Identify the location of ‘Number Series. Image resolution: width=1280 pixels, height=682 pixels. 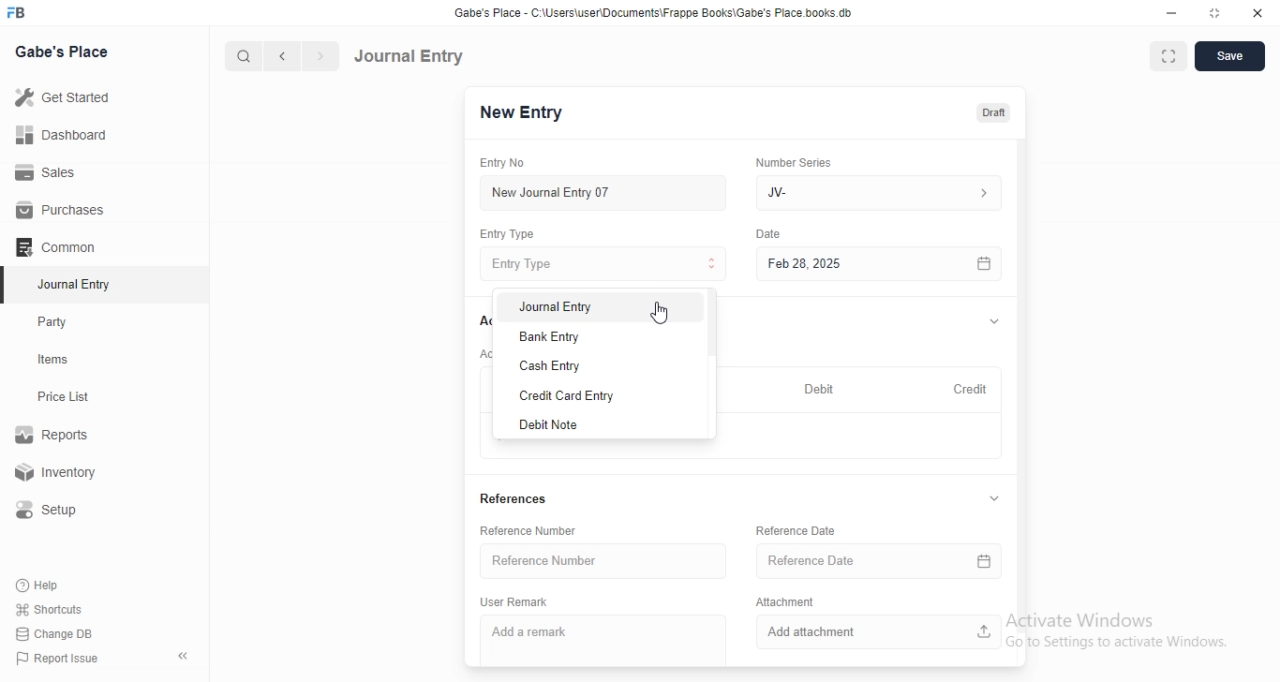
(792, 162).